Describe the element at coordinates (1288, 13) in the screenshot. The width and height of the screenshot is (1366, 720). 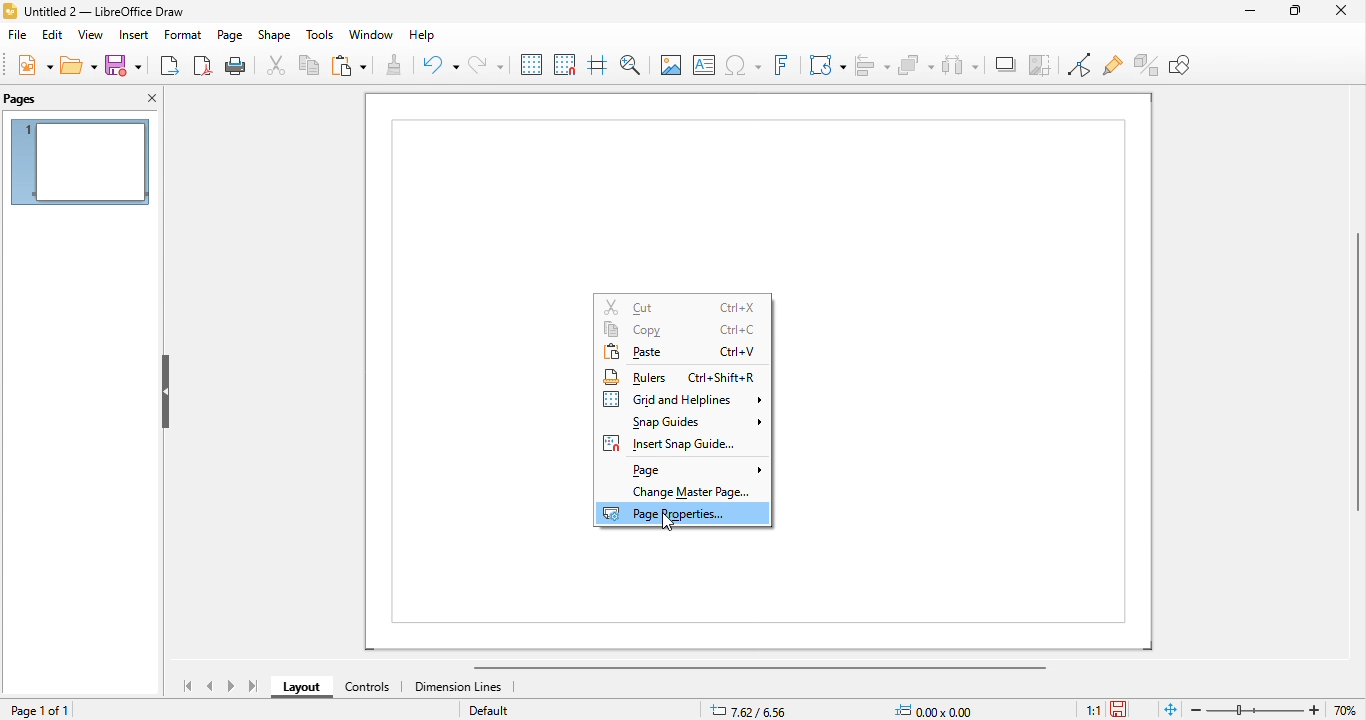
I see `maximize` at that location.